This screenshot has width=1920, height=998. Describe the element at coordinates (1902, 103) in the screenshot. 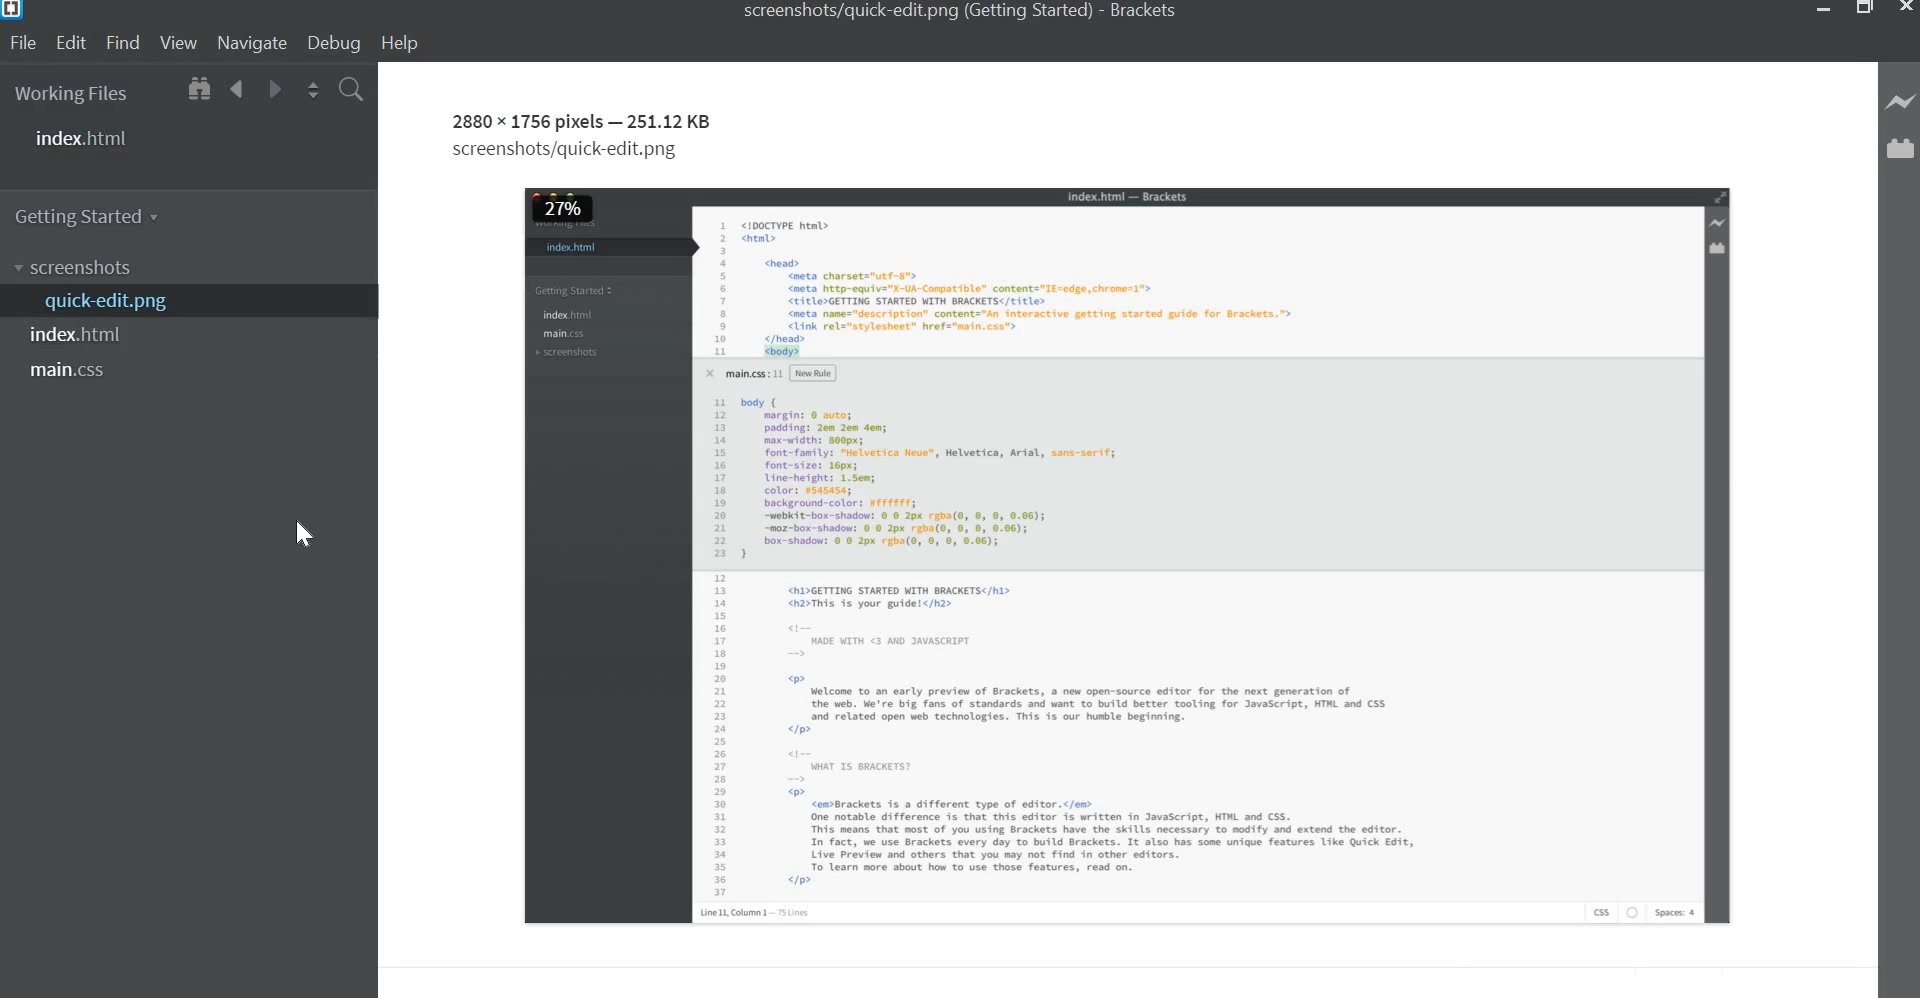

I see `Line Preview` at that location.